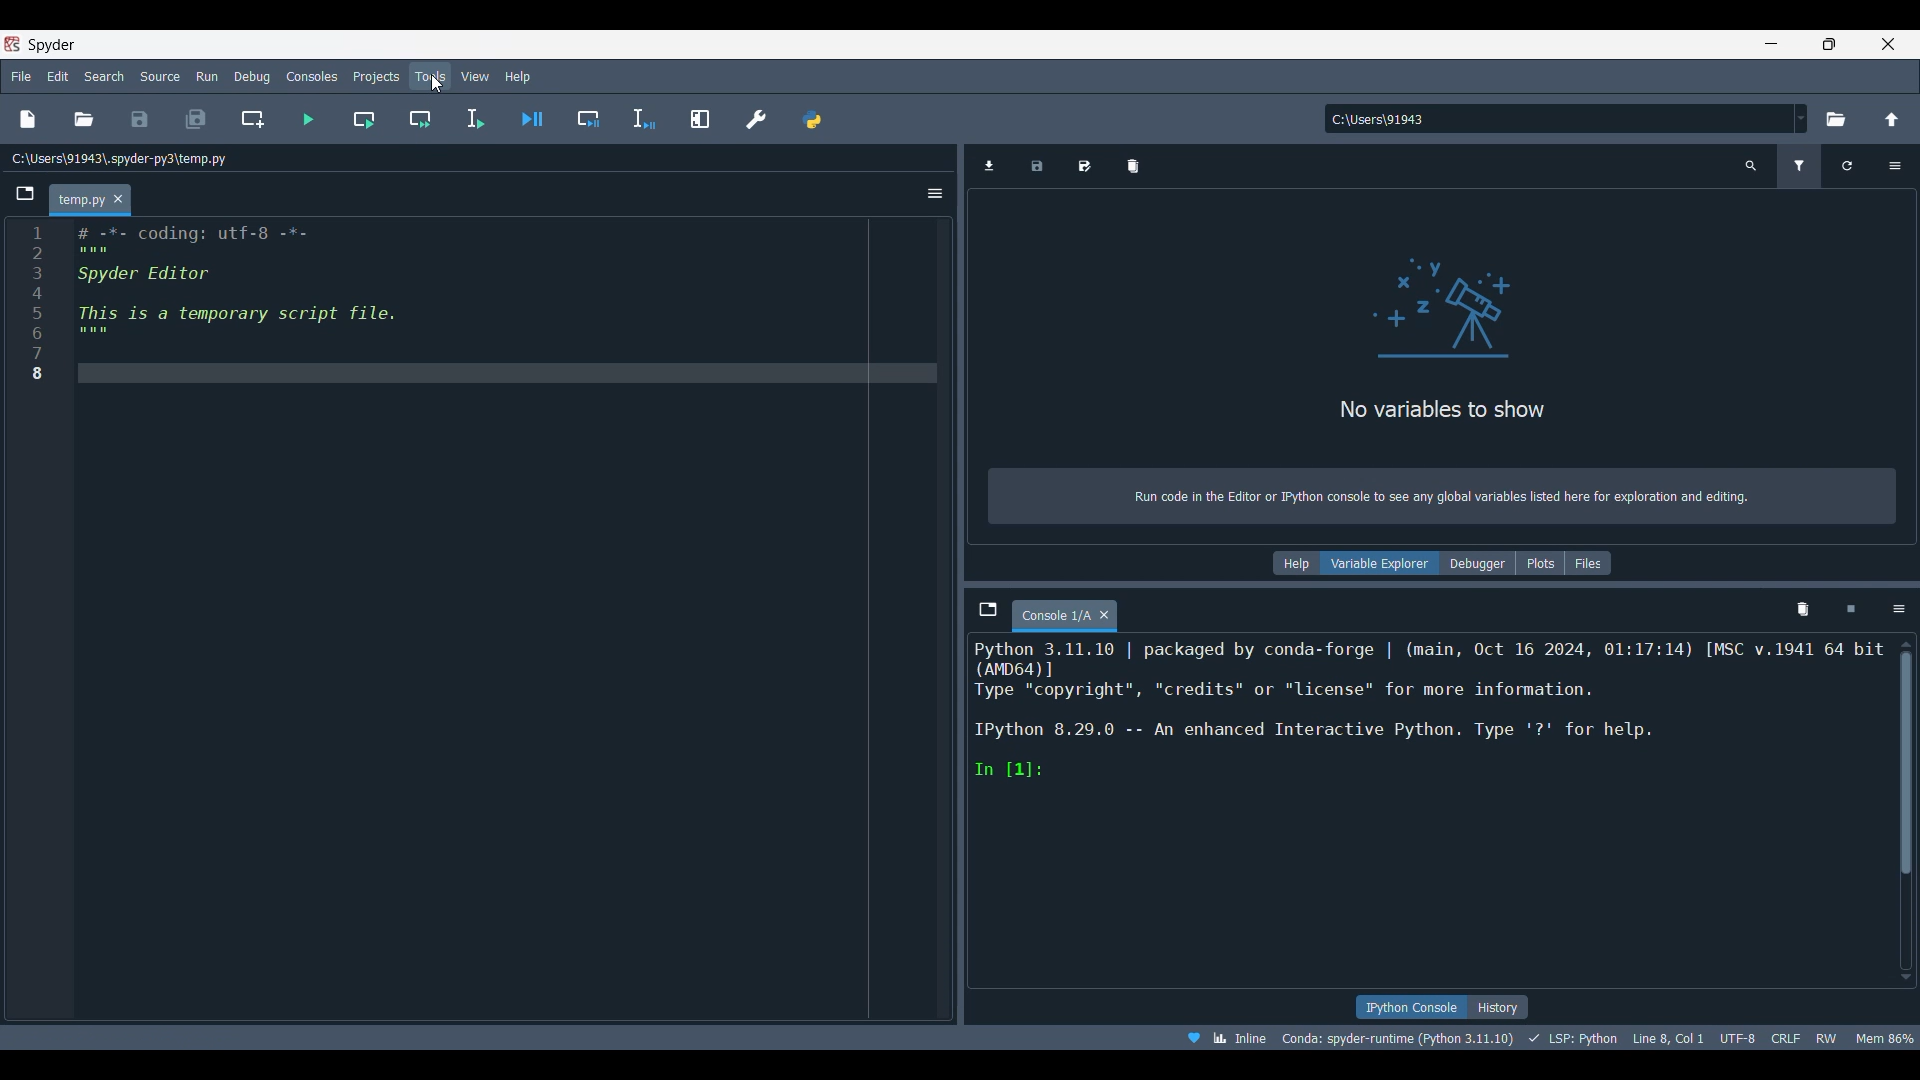  What do you see at coordinates (80, 201) in the screenshot?
I see `Current tab highlighted` at bounding box center [80, 201].